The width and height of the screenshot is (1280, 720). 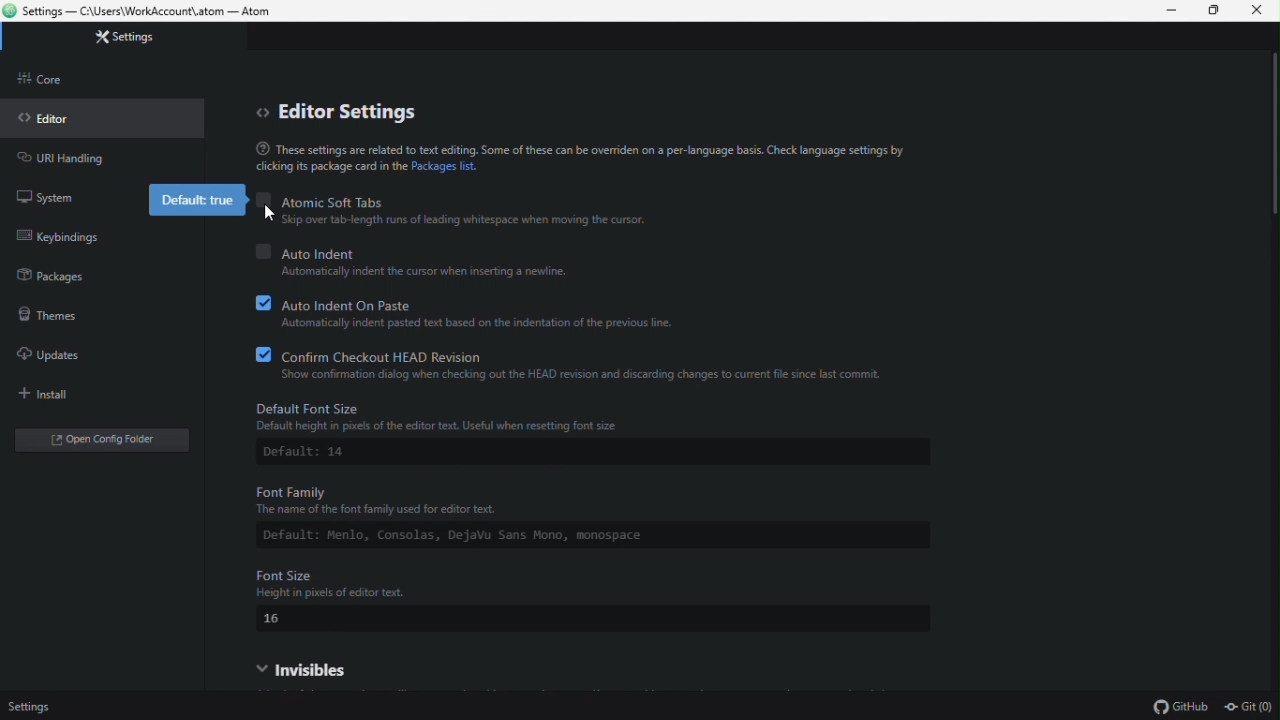 I want to click on Themes, so click(x=78, y=310).